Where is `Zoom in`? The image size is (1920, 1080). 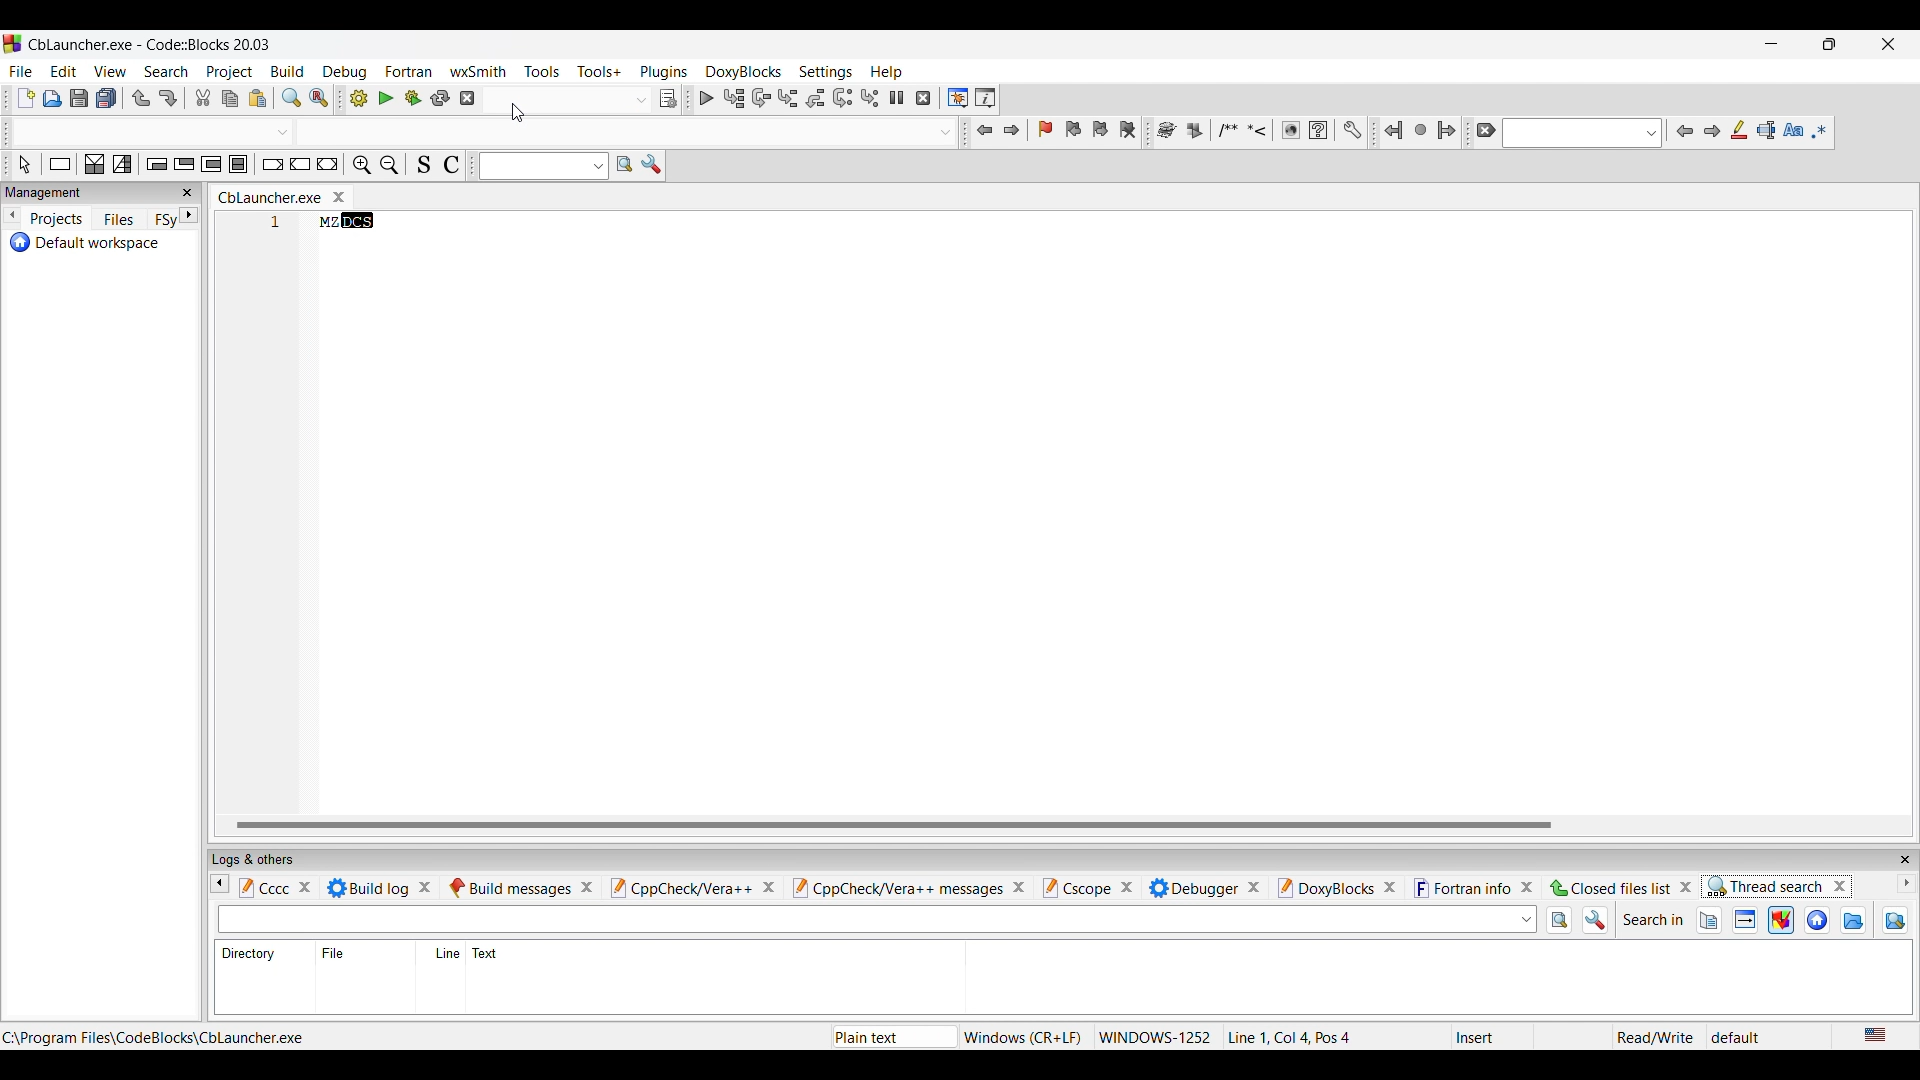 Zoom in is located at coordinates (362, 165).